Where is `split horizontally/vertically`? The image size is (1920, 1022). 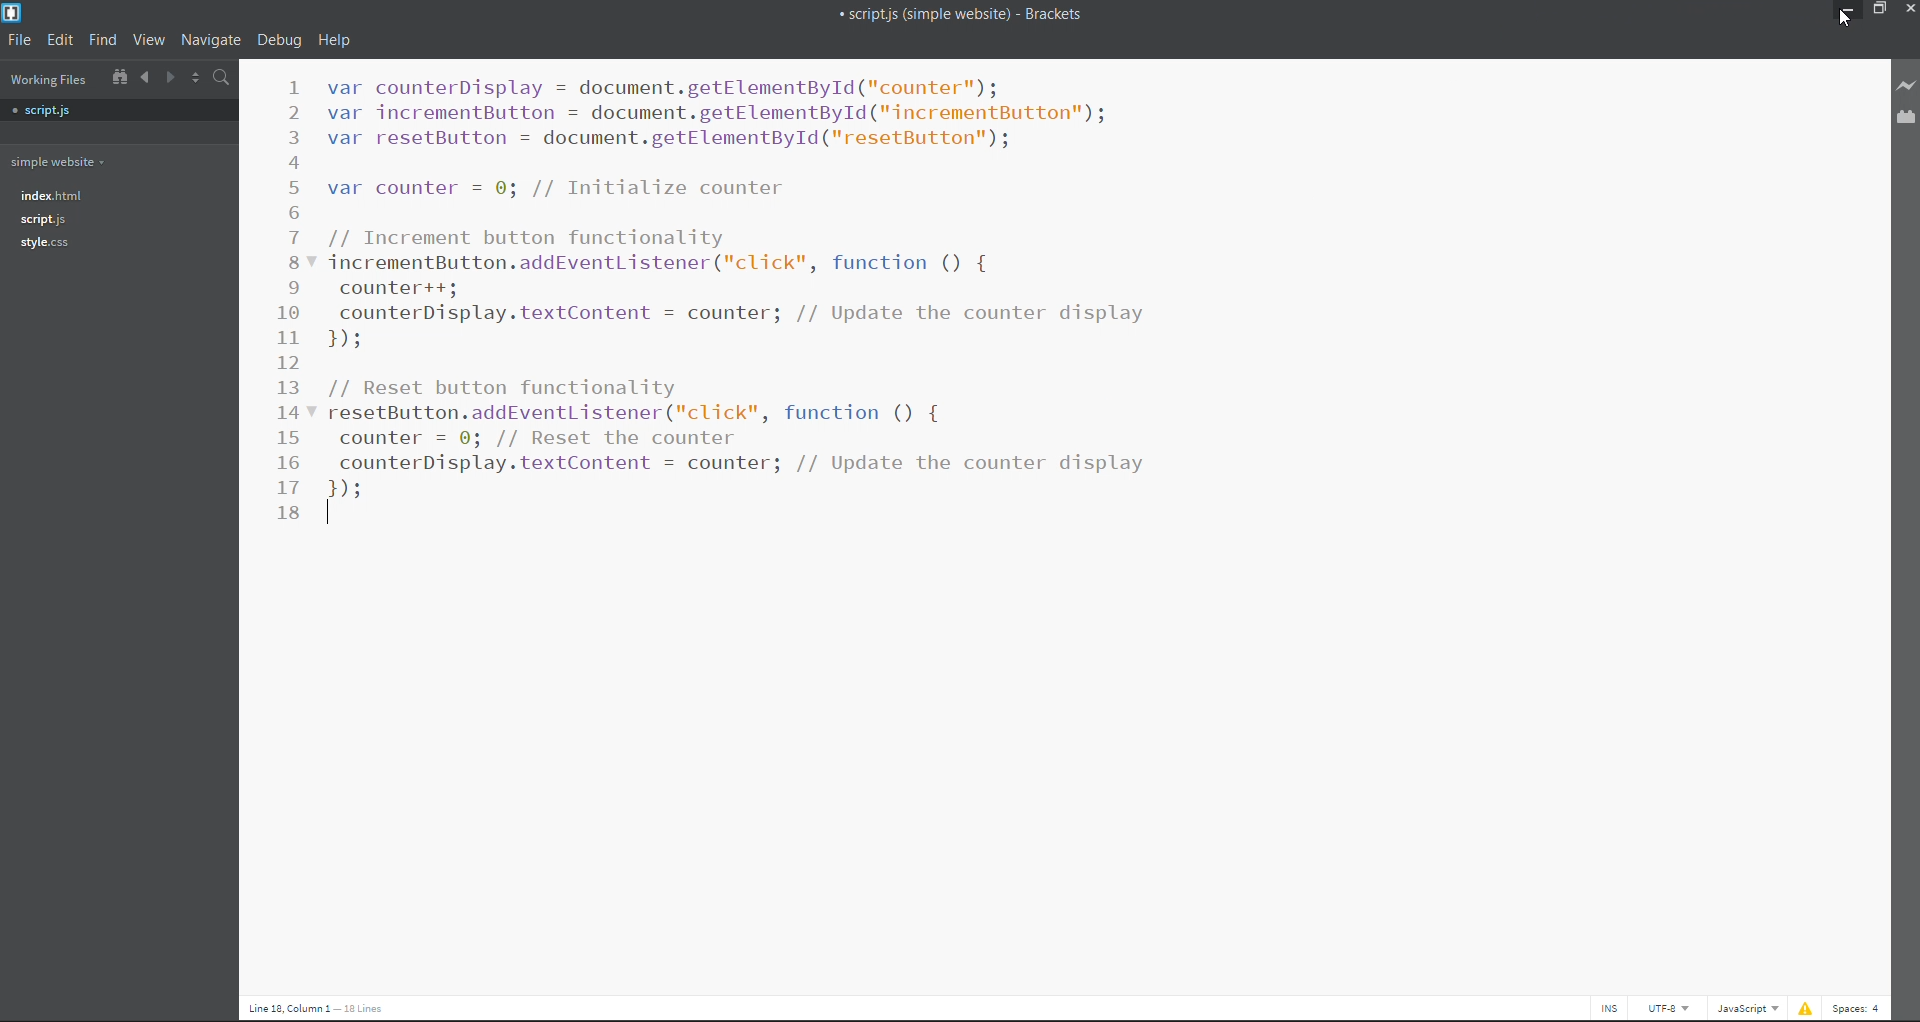 split horizontally/vertically is located at coordinates (197, 77).